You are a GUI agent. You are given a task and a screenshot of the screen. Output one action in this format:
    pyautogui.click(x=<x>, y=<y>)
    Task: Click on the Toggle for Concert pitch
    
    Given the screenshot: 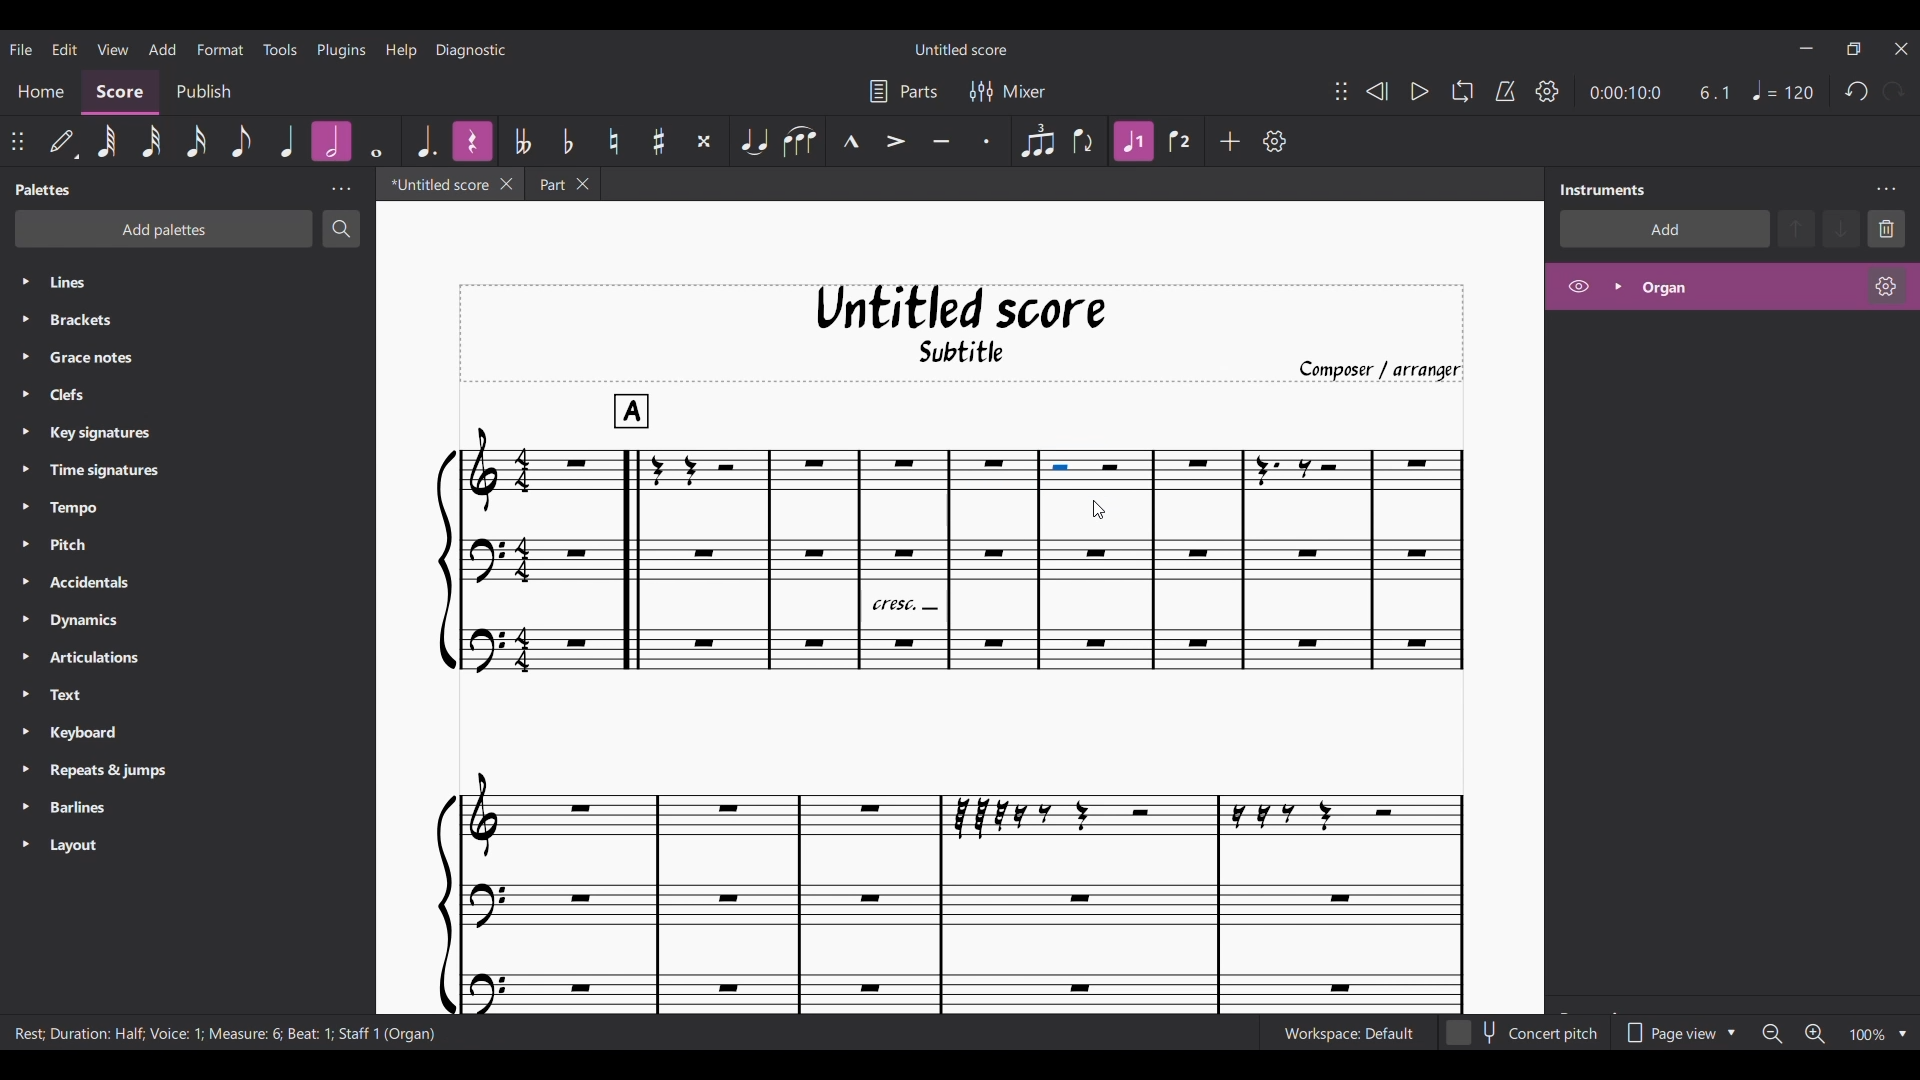 What is the action you would take?
    pyautogui.click(x=1524, y=1033)
    